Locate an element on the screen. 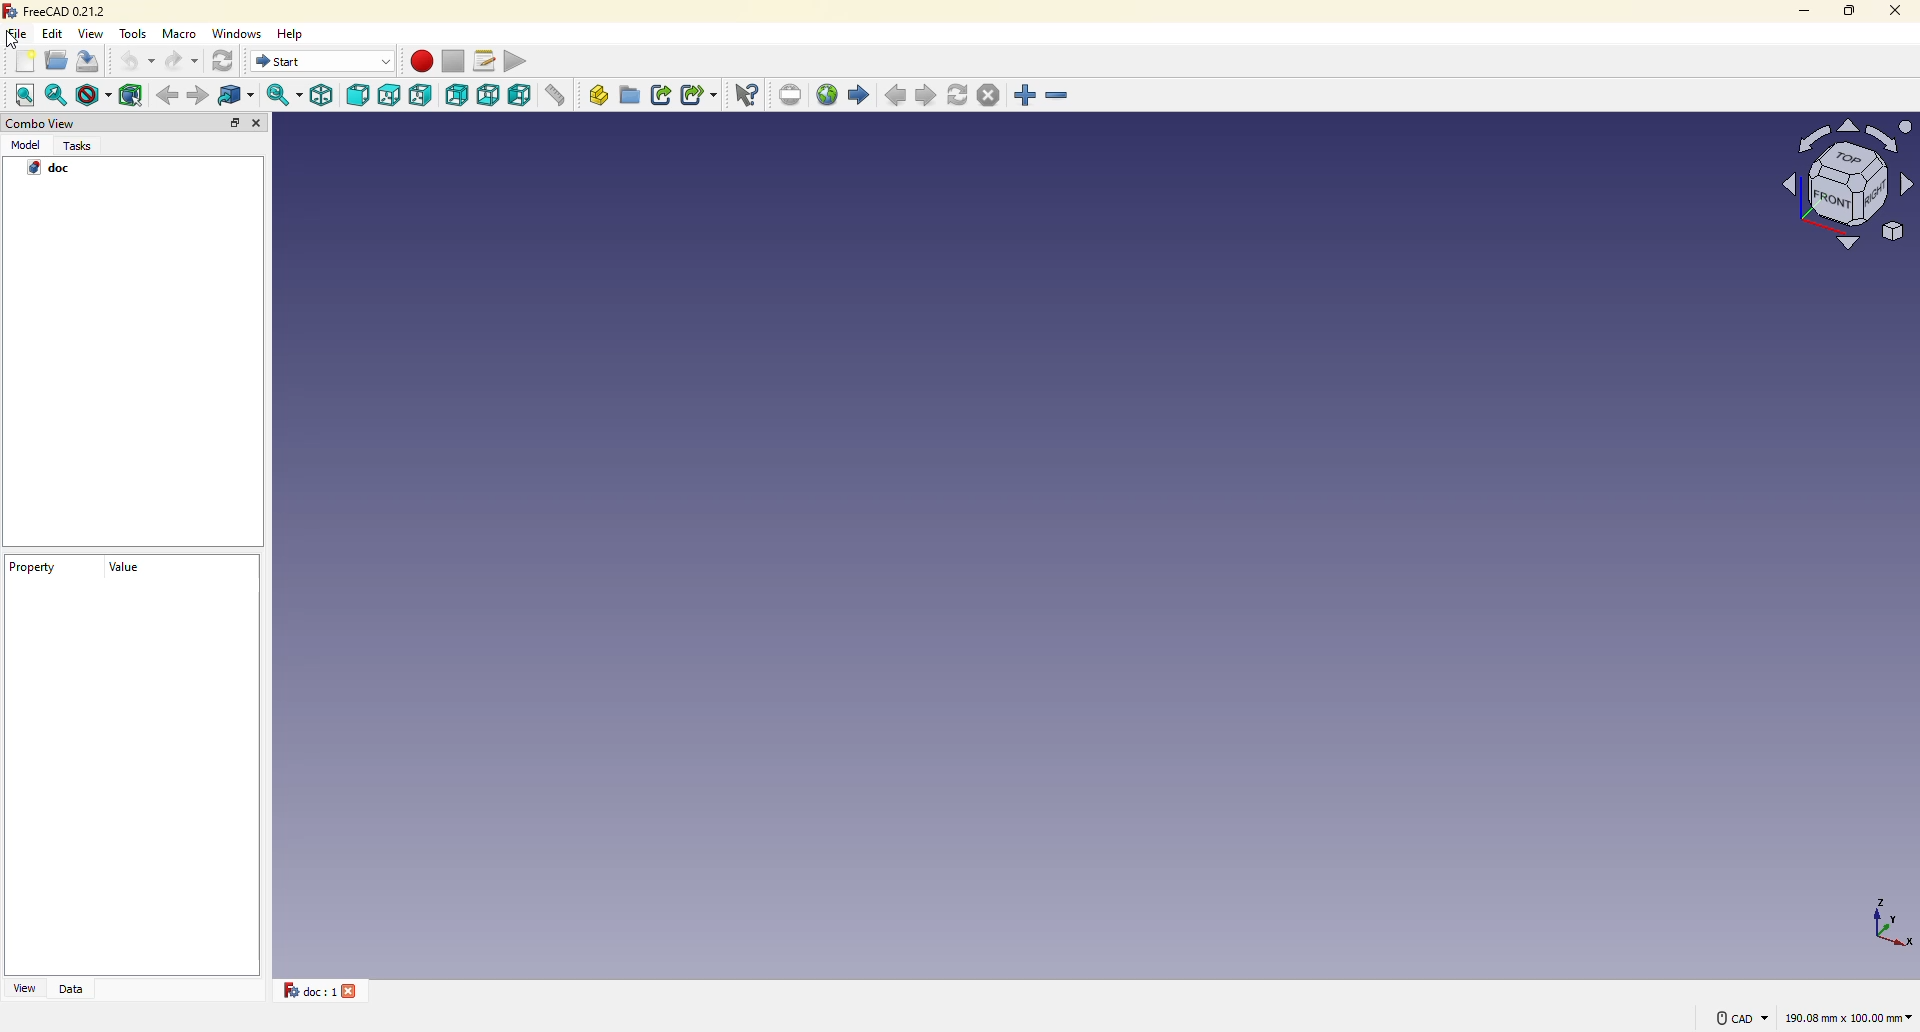 The width and height of the screenshot is (1920, 1032). co-ordinates is located at coordinates (1876, 921).